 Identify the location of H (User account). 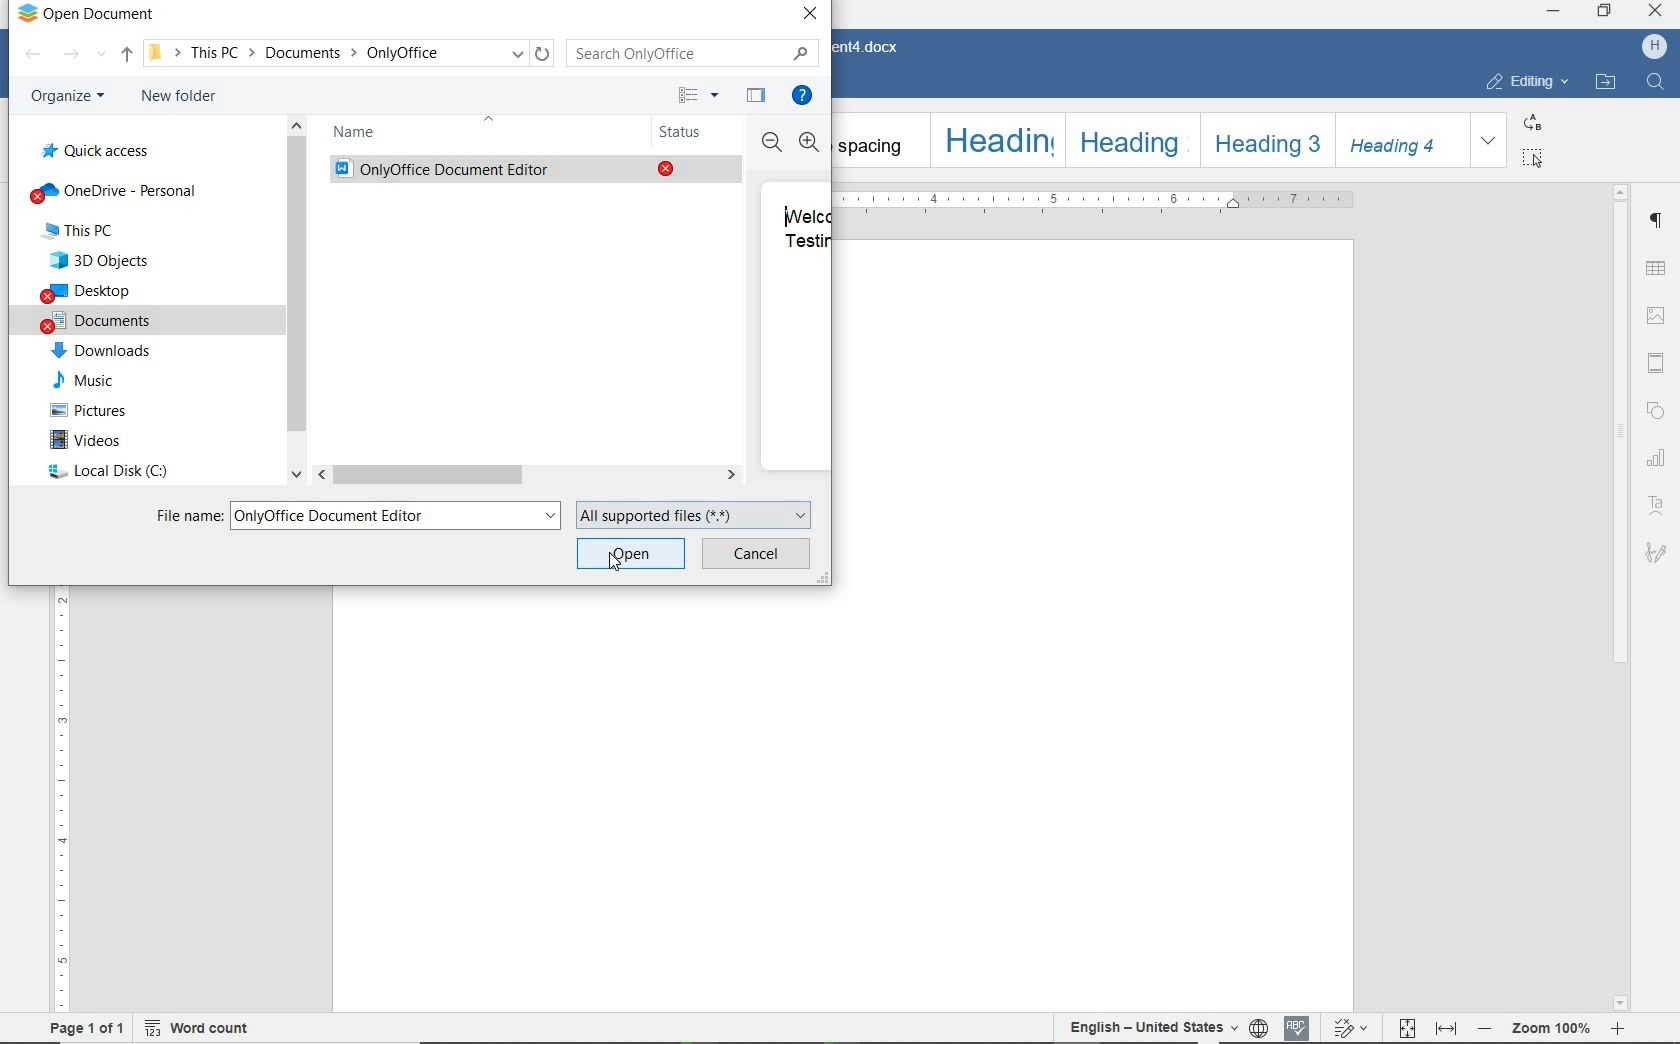
(1656, 48).